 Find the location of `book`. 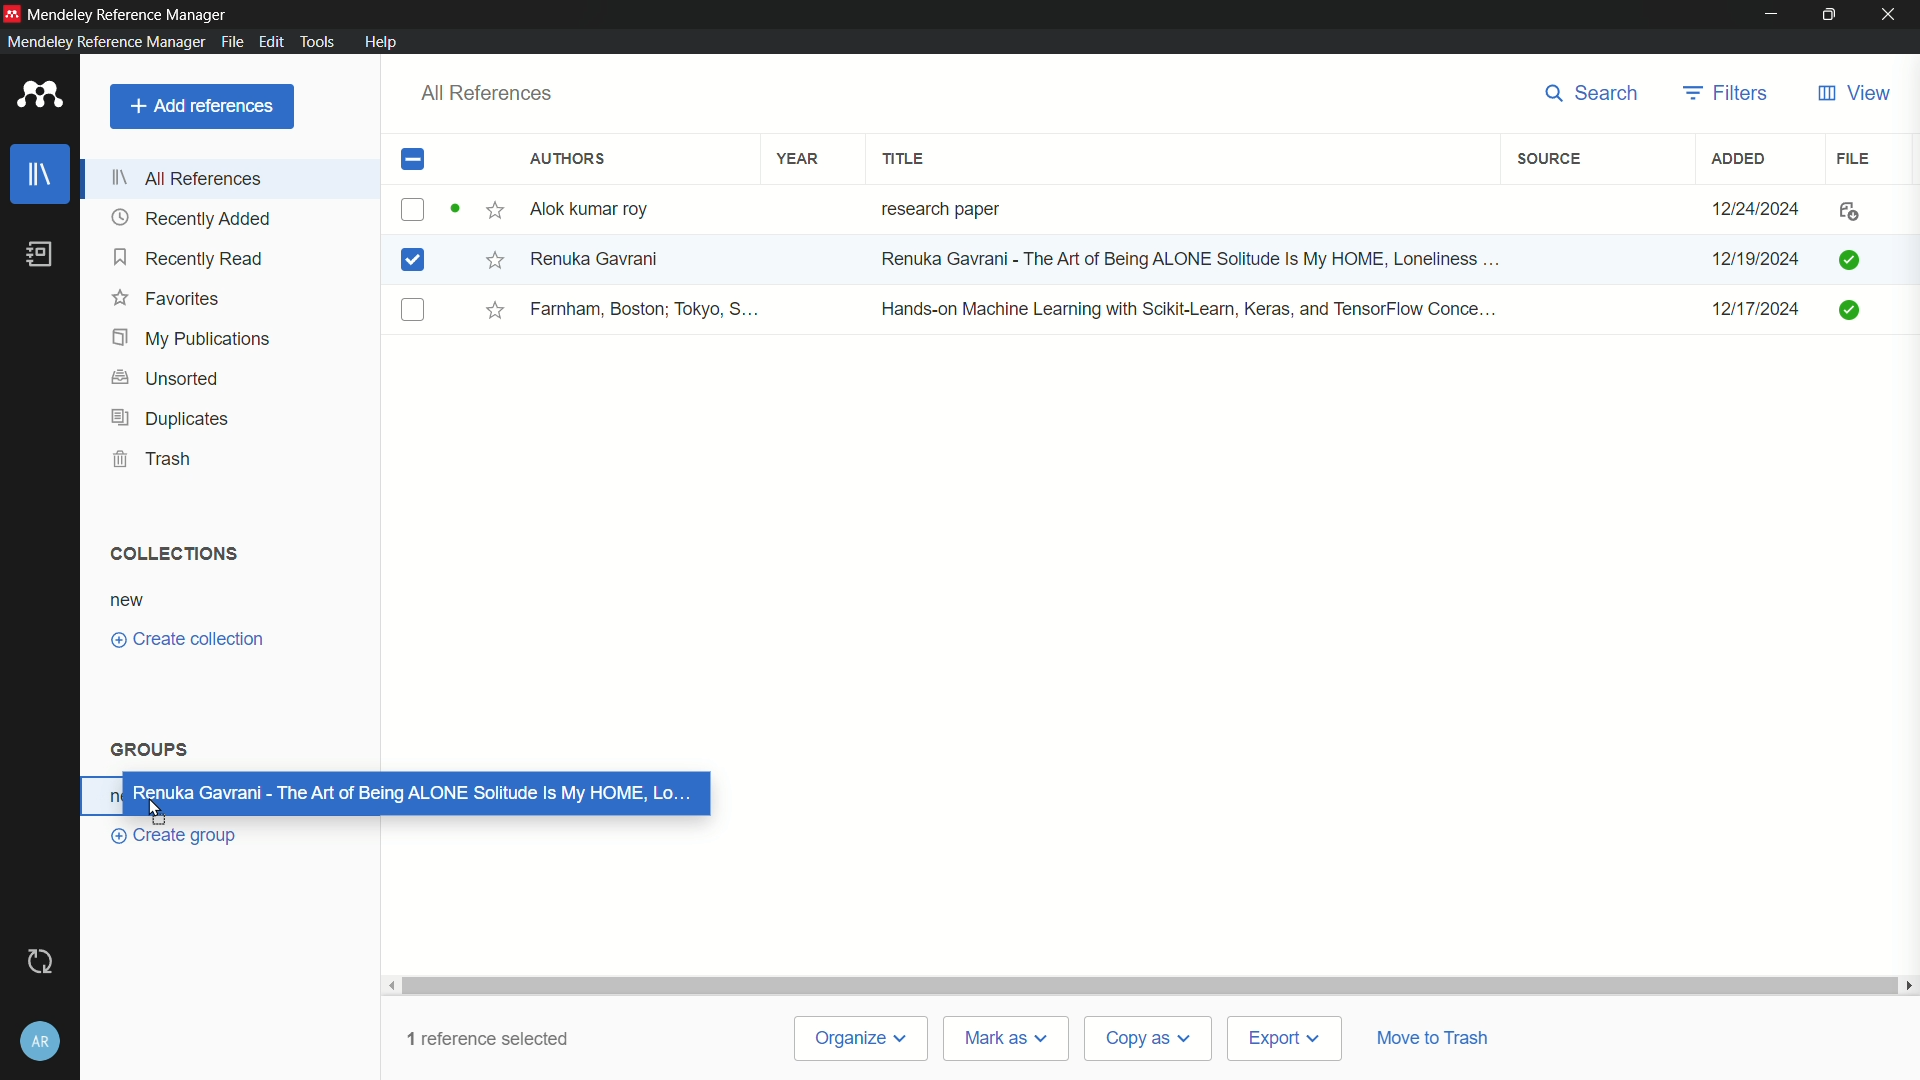

book is located at coordinates (40, 254).